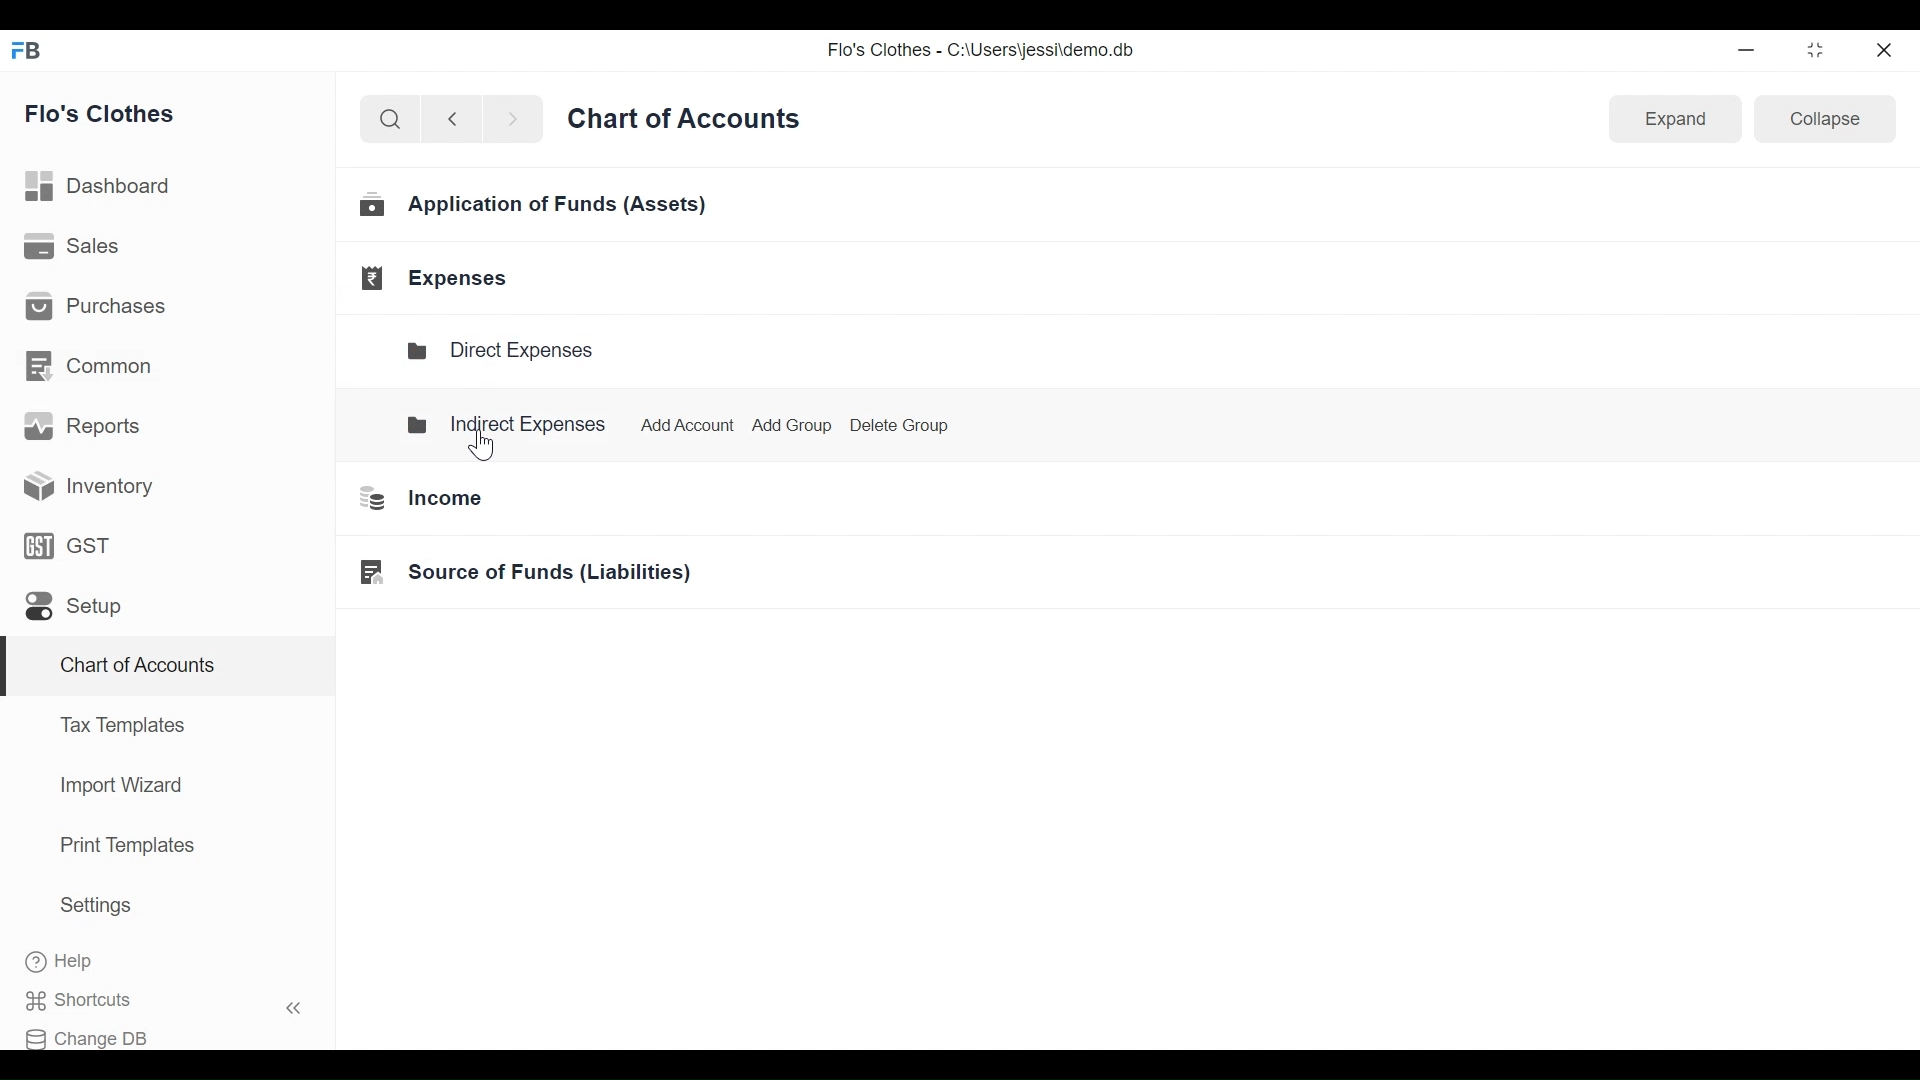 The width and height of the screenshot is (1920, 1080). I want to click on Flo's Clothes - C:\Users\jessi\demo.db, so click(984, 54).